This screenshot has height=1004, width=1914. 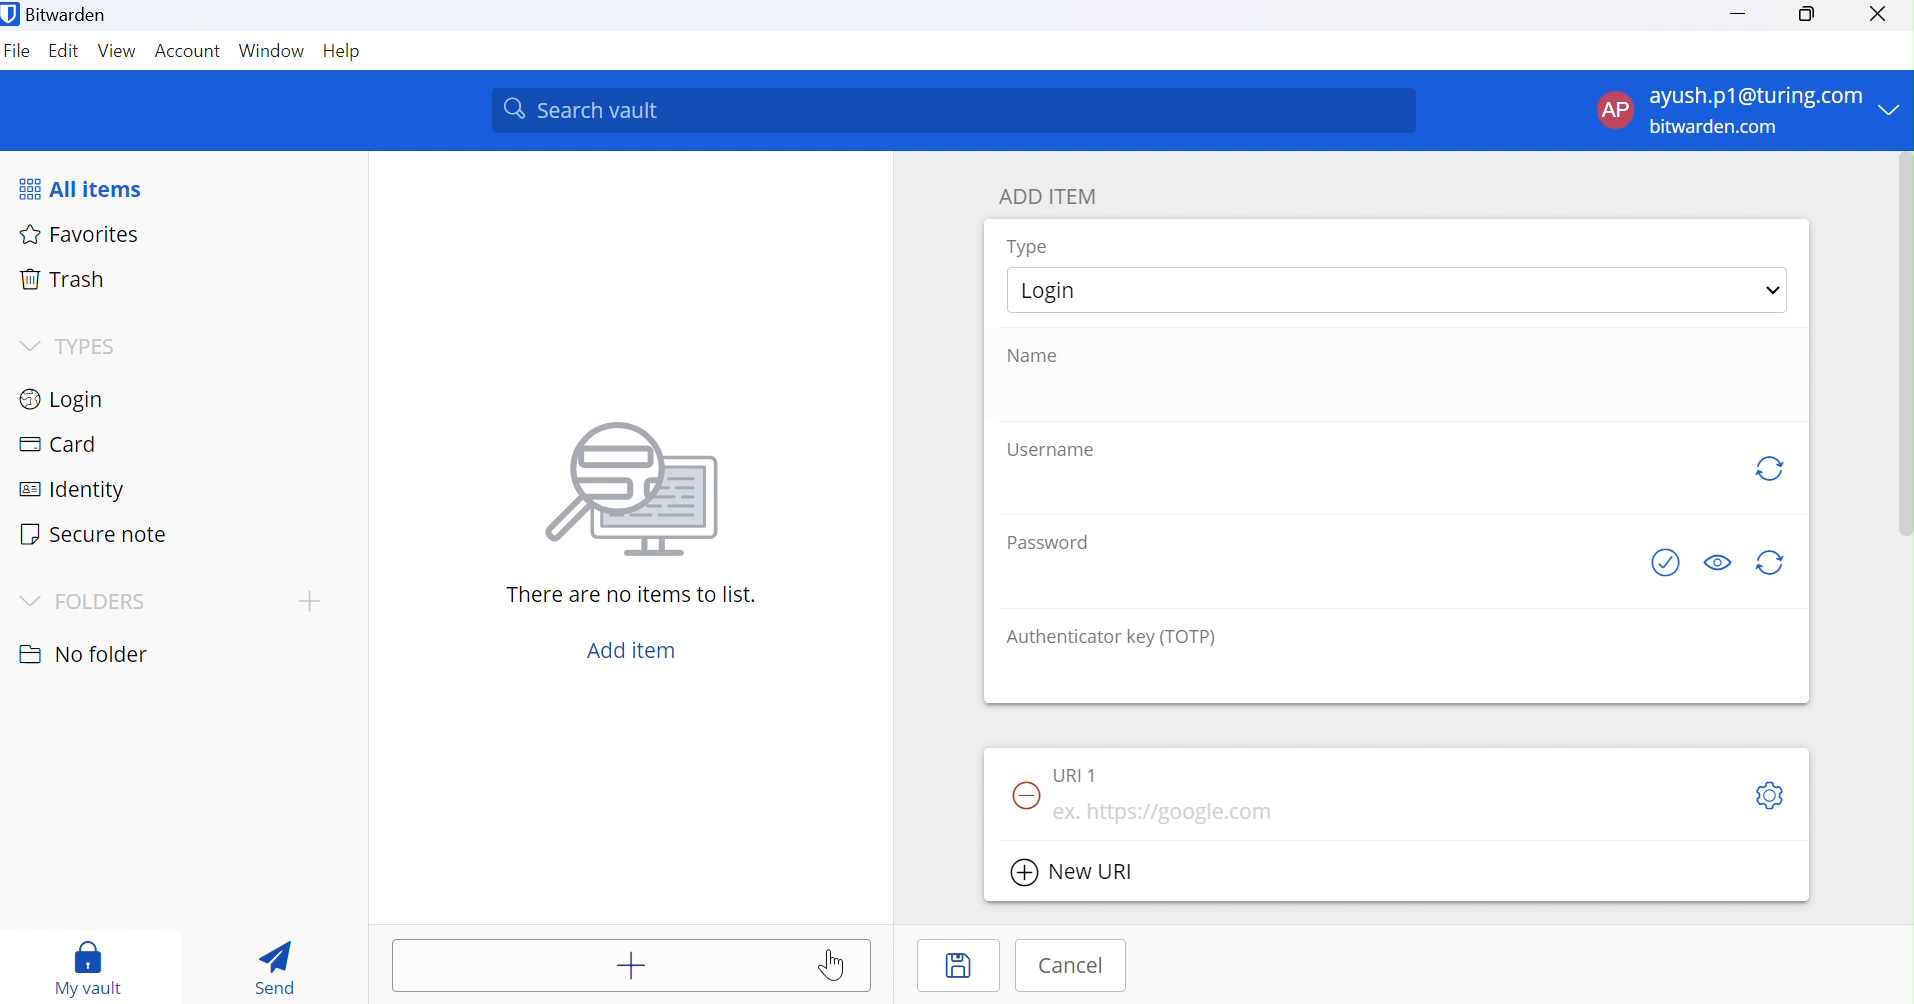 I want to click on Identity, so click(x=82, y=488).